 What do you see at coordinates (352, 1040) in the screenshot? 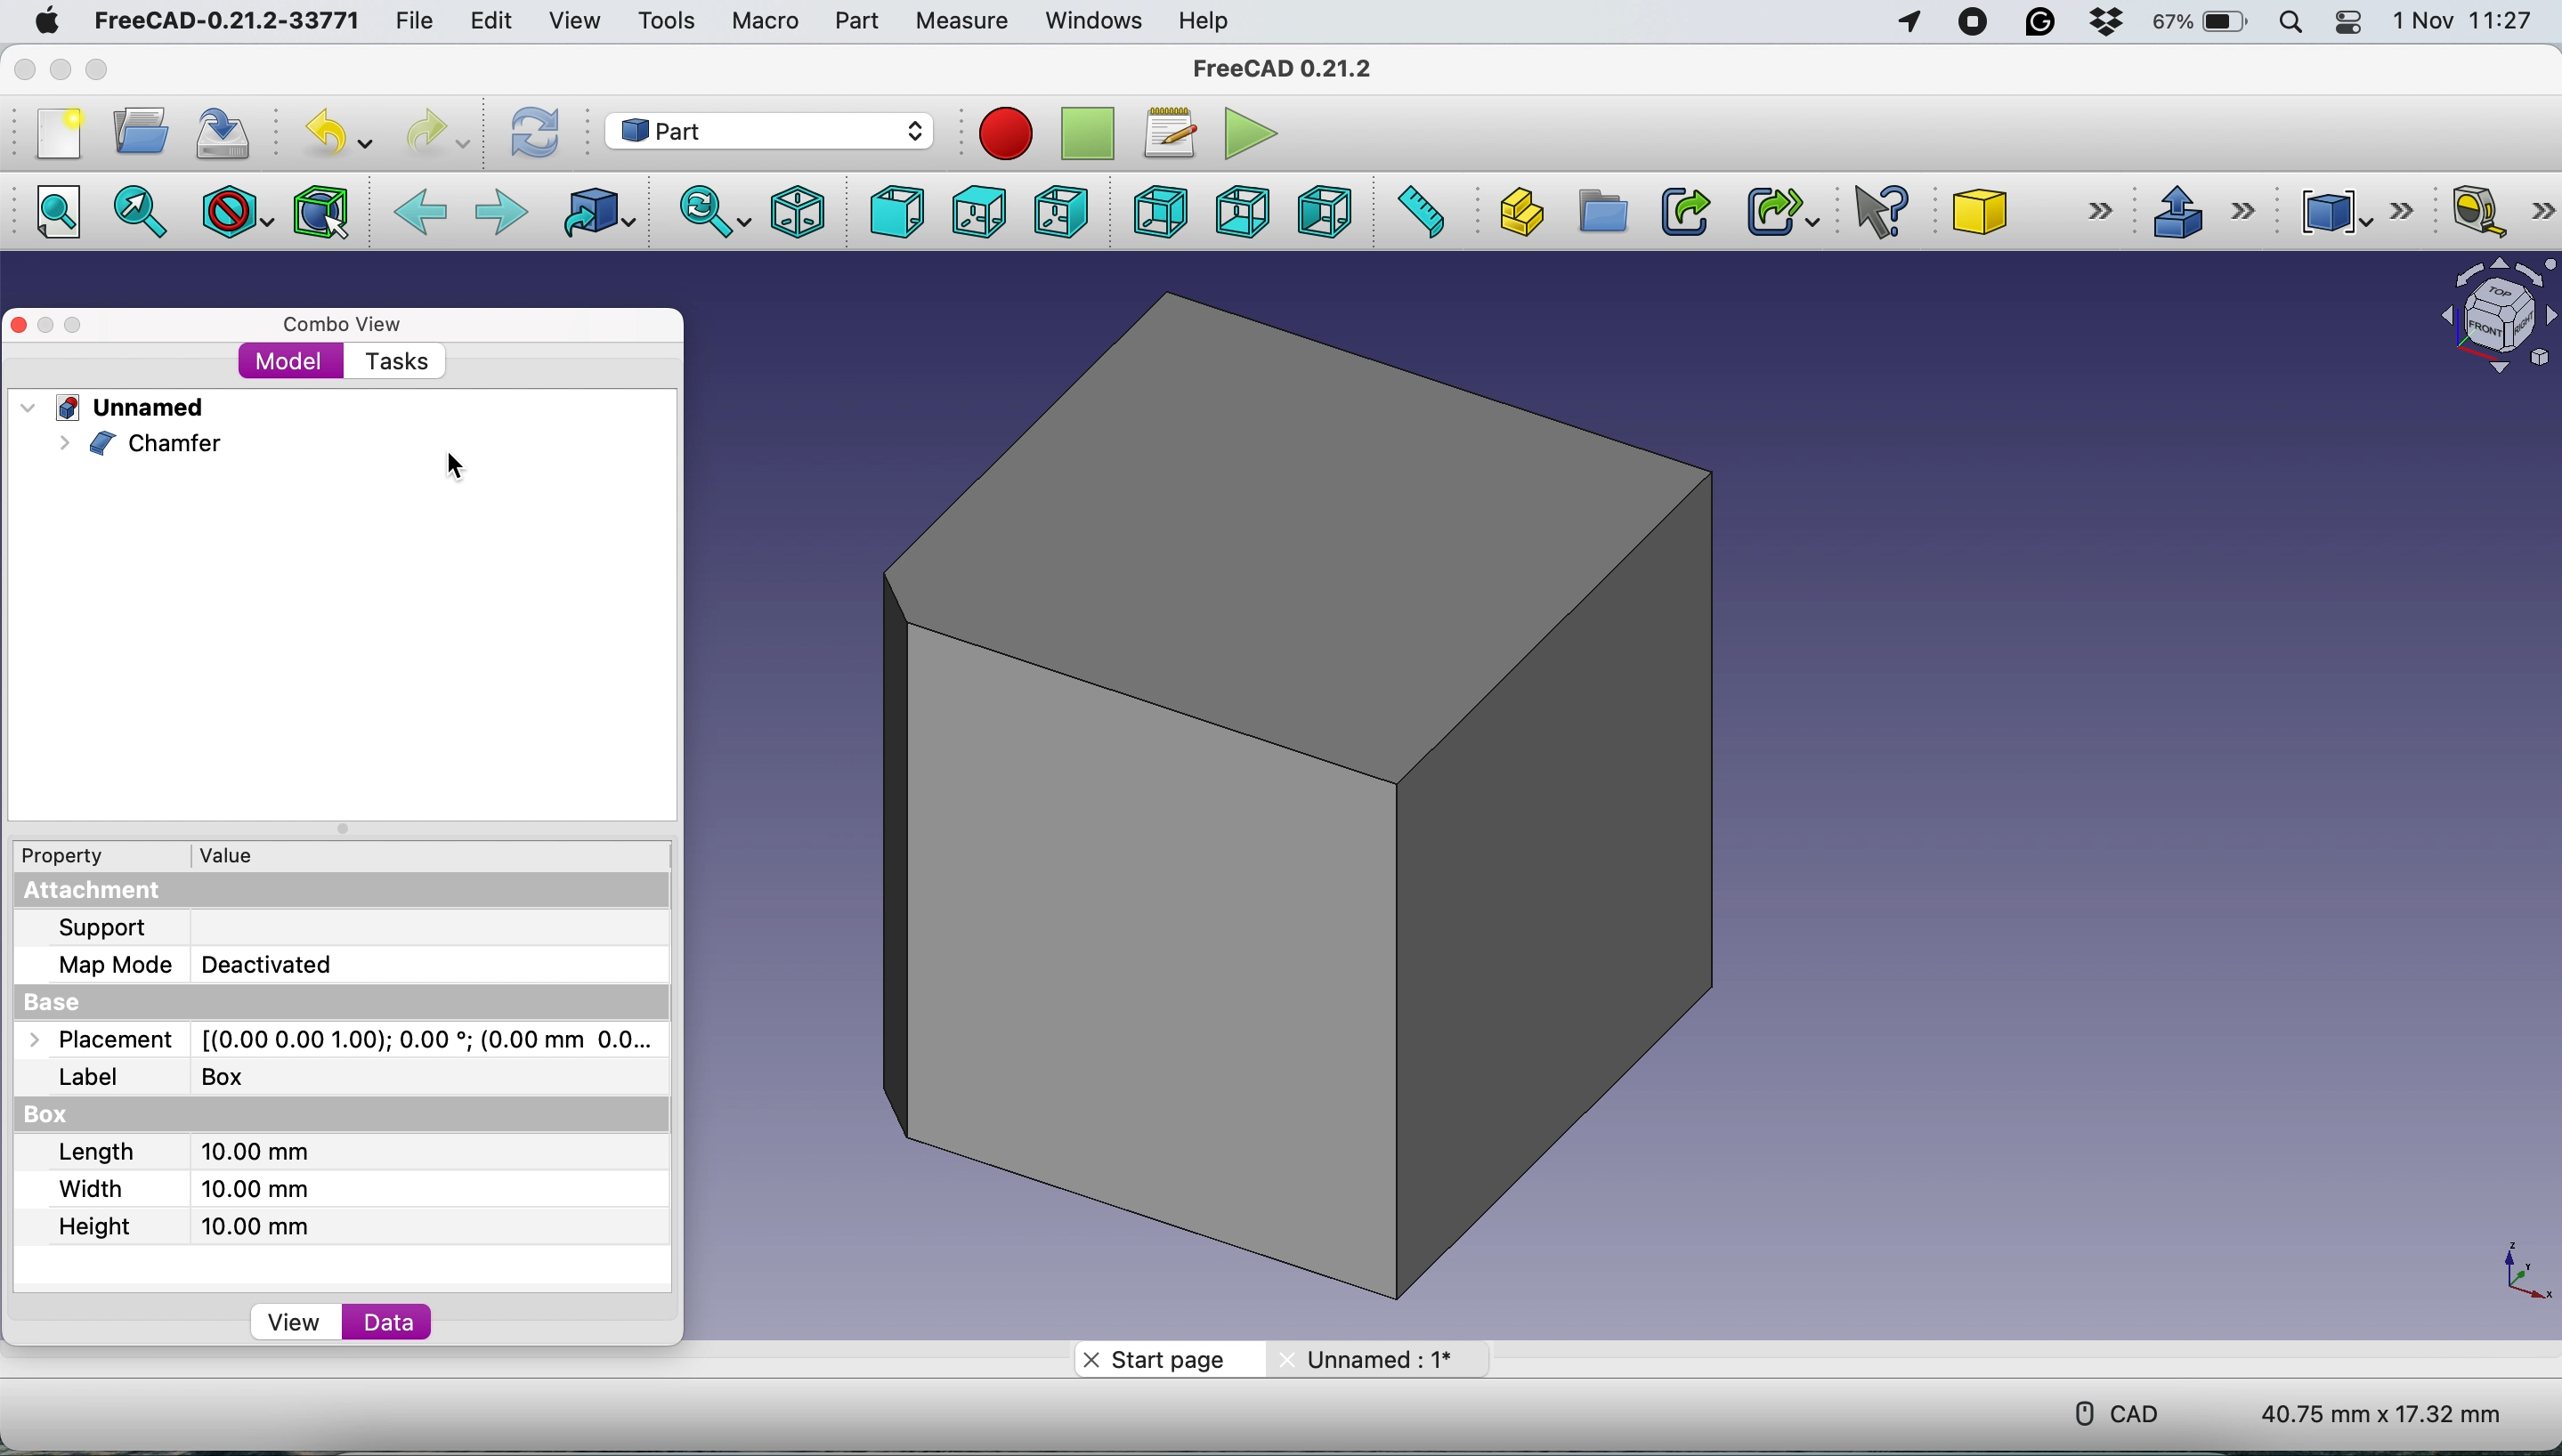
I see `placement - [(0.00 0.00 1.00); 0.00°; (0.00 mm 0.0..` at bounding box center [352, 1040].